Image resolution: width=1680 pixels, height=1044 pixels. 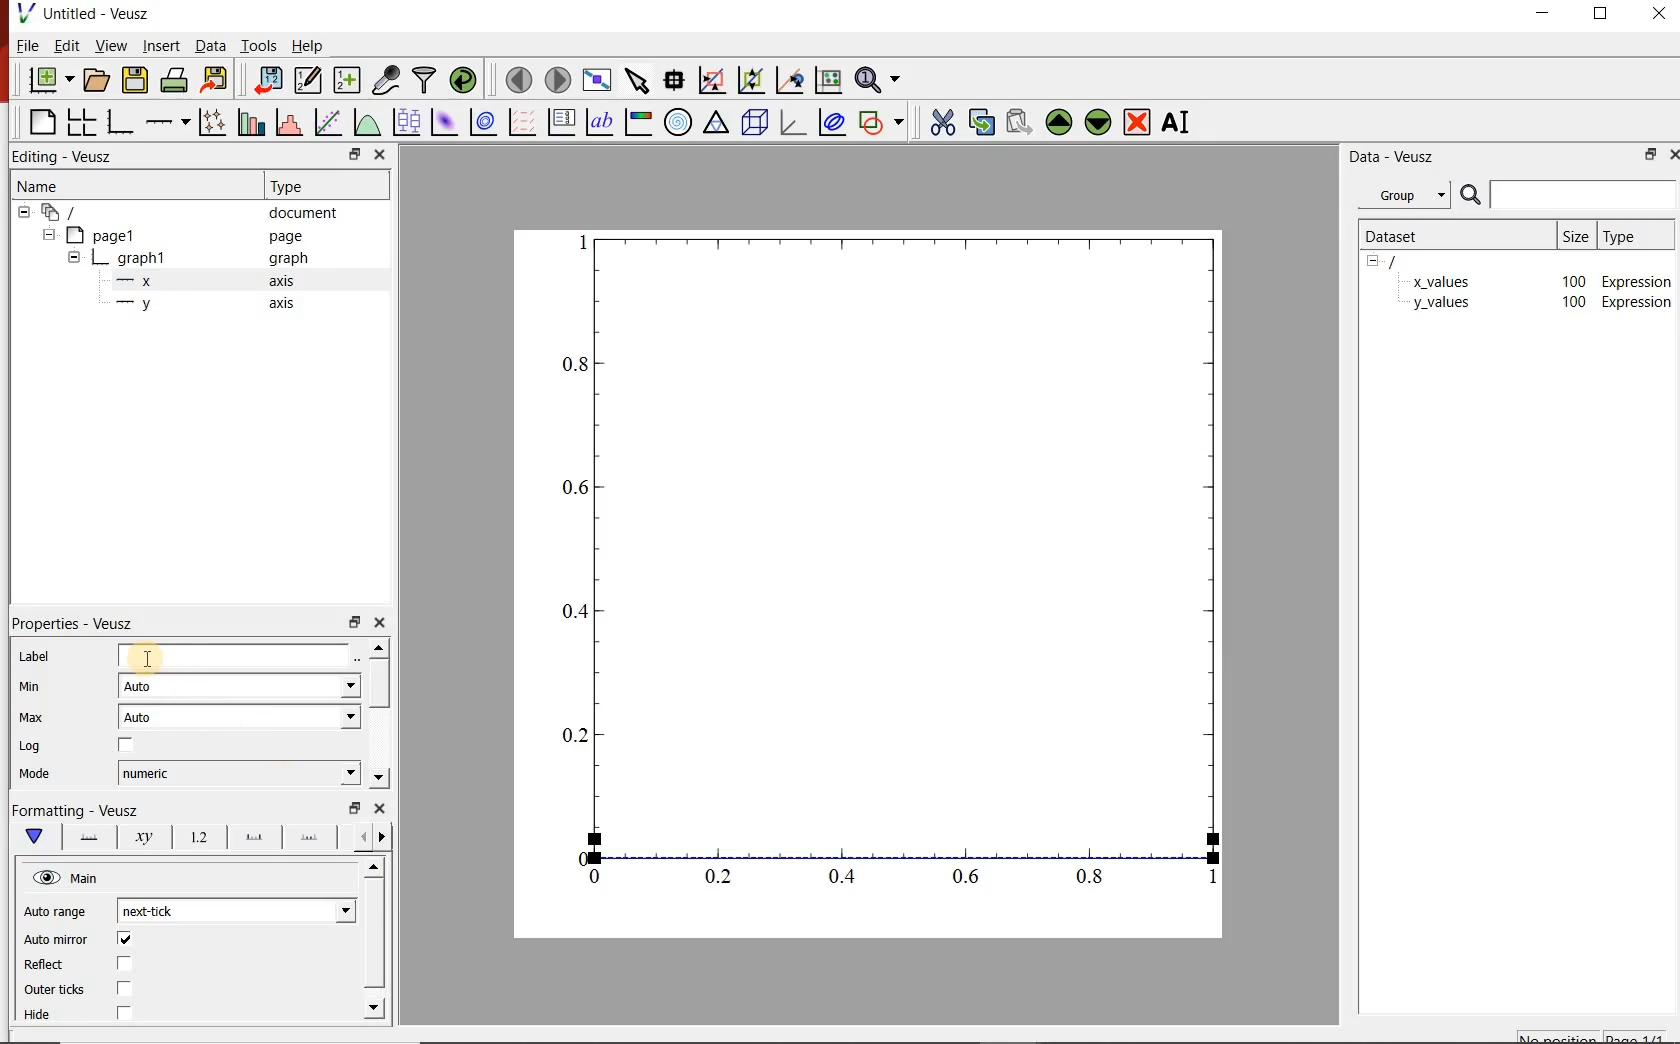 I want to click on polar graph, so click(x=679, y=124).